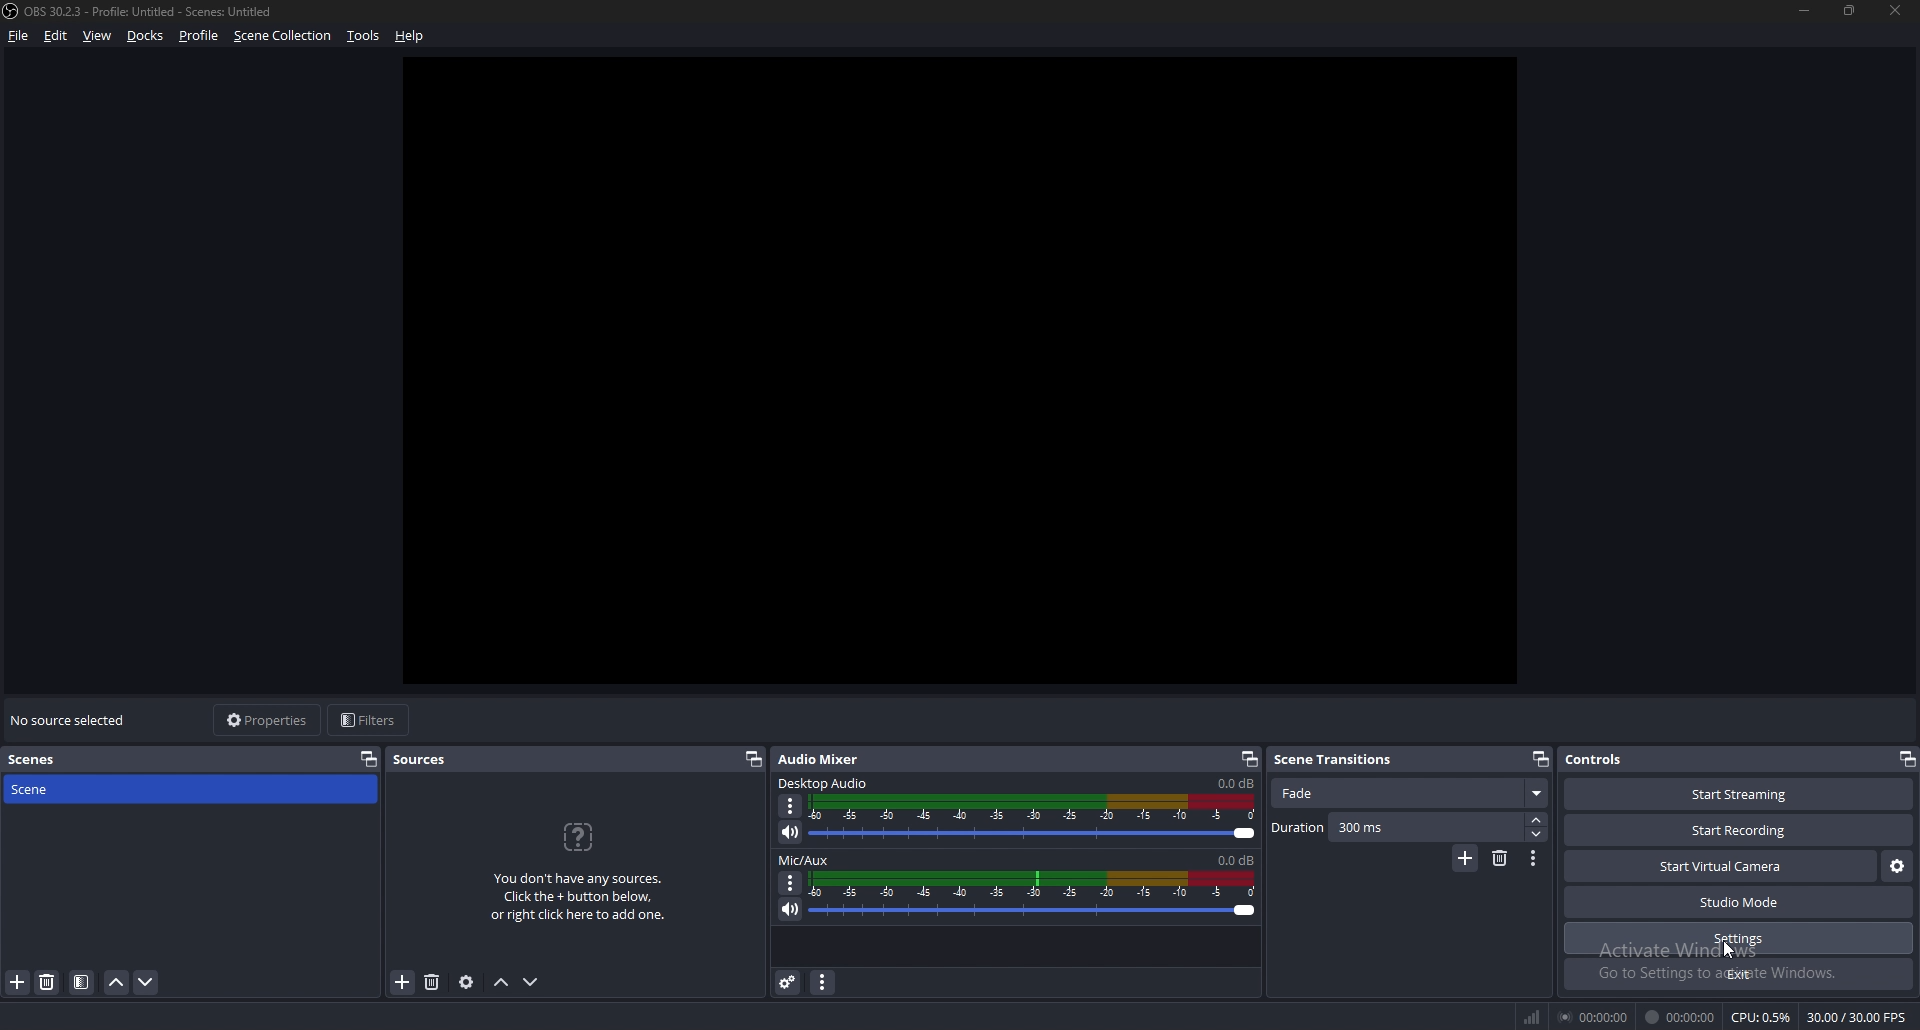  Describe the element at coordinates (404, 981) in the screenshot. I see `add source` at that location.